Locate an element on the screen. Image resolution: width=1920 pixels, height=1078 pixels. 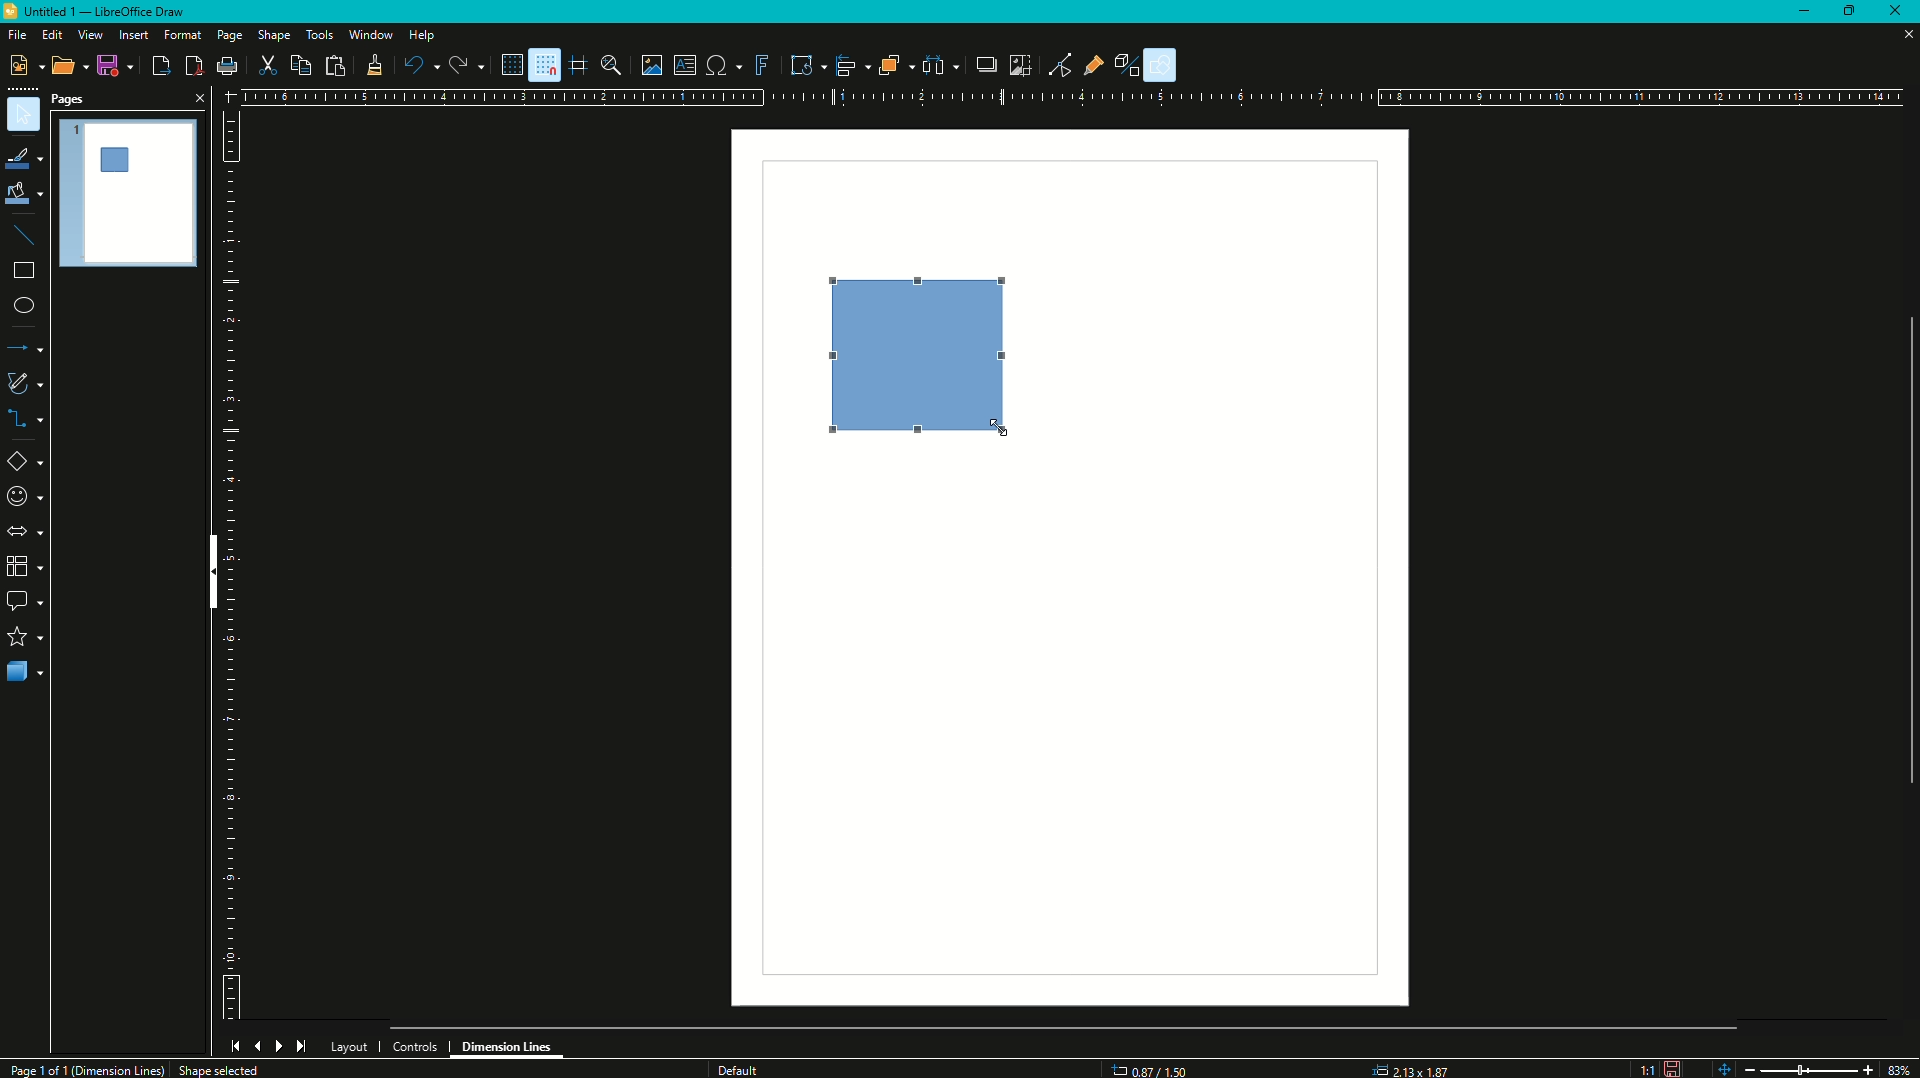
Show Gluepoint Function is located at coordinates (1099, 66).